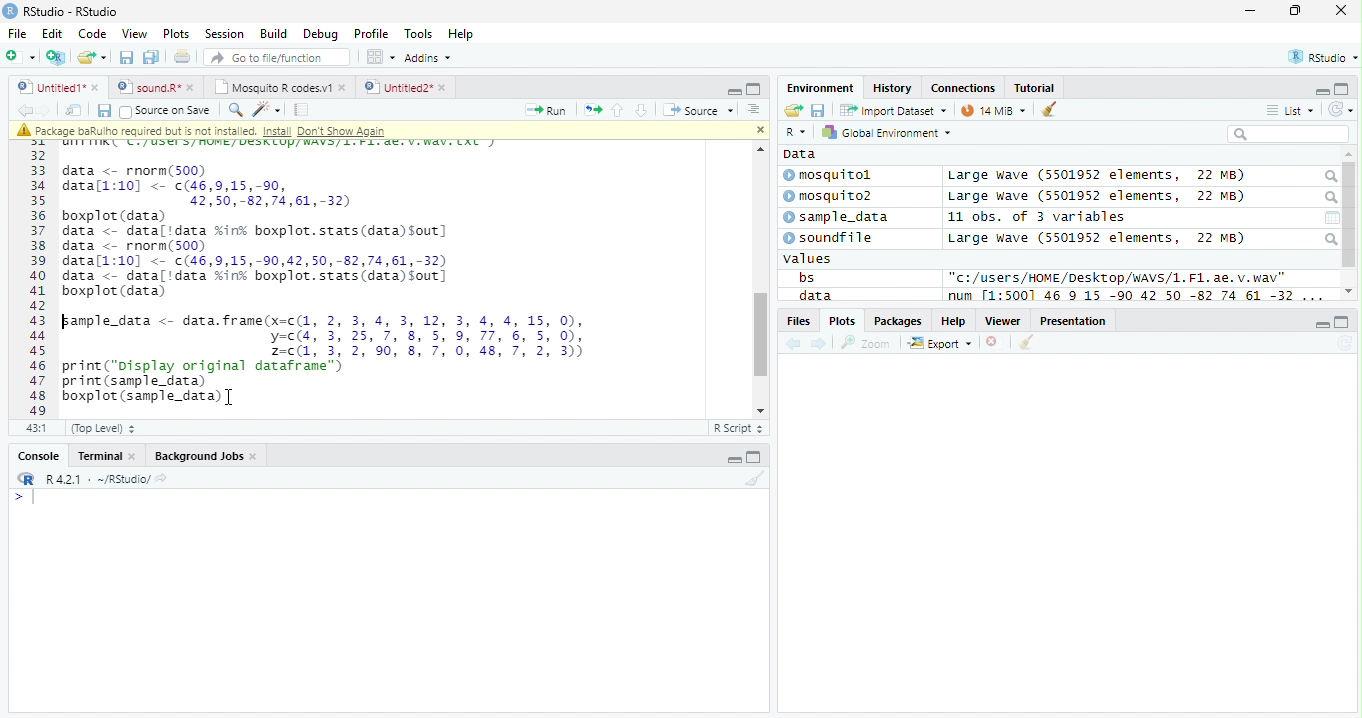 The image size is (1362, 718). What do you see at coordinates (1035, 89) in the screenshot?
I see `Tutorial` at bounding box center [1035, 89].